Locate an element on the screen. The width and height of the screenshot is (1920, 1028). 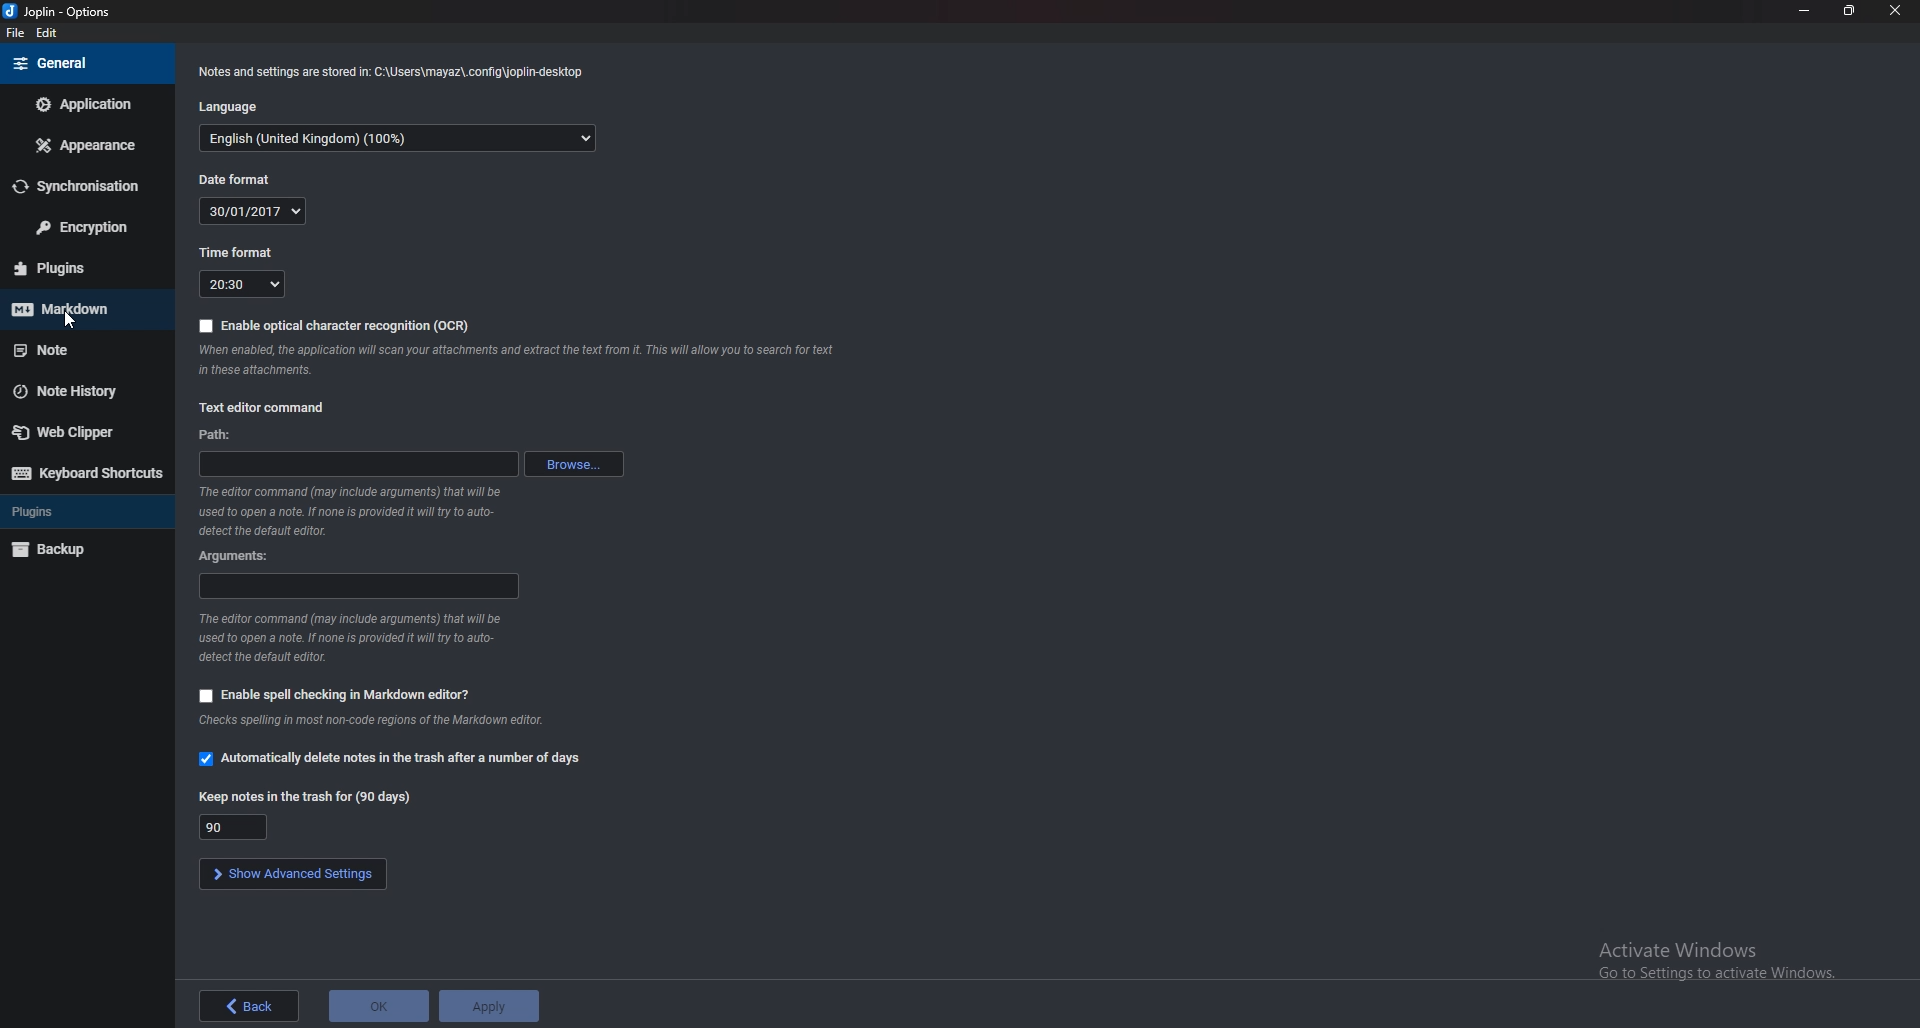
Show advanced settings is located at coordinates (293, 874).